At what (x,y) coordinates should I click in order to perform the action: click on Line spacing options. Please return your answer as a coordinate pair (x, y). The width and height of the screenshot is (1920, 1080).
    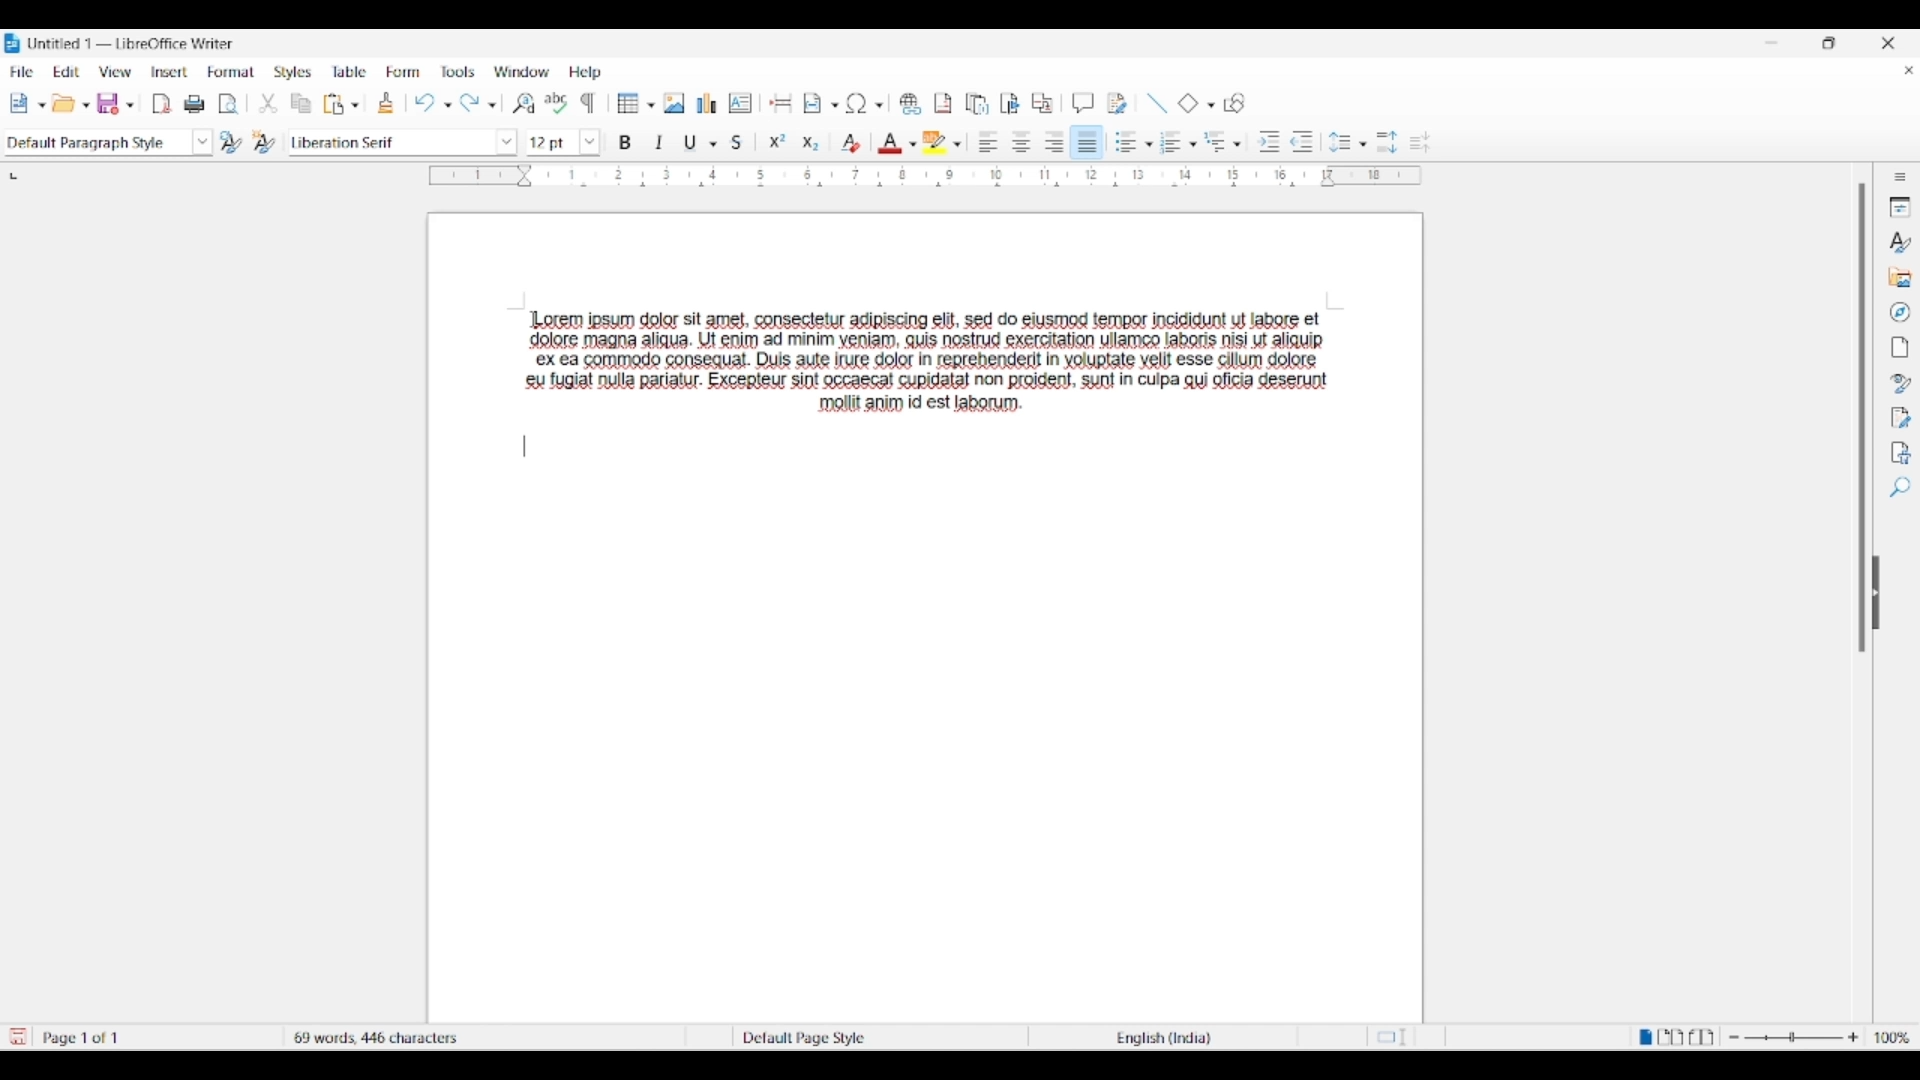
    Looking at the image, I should click on (1363, 145).